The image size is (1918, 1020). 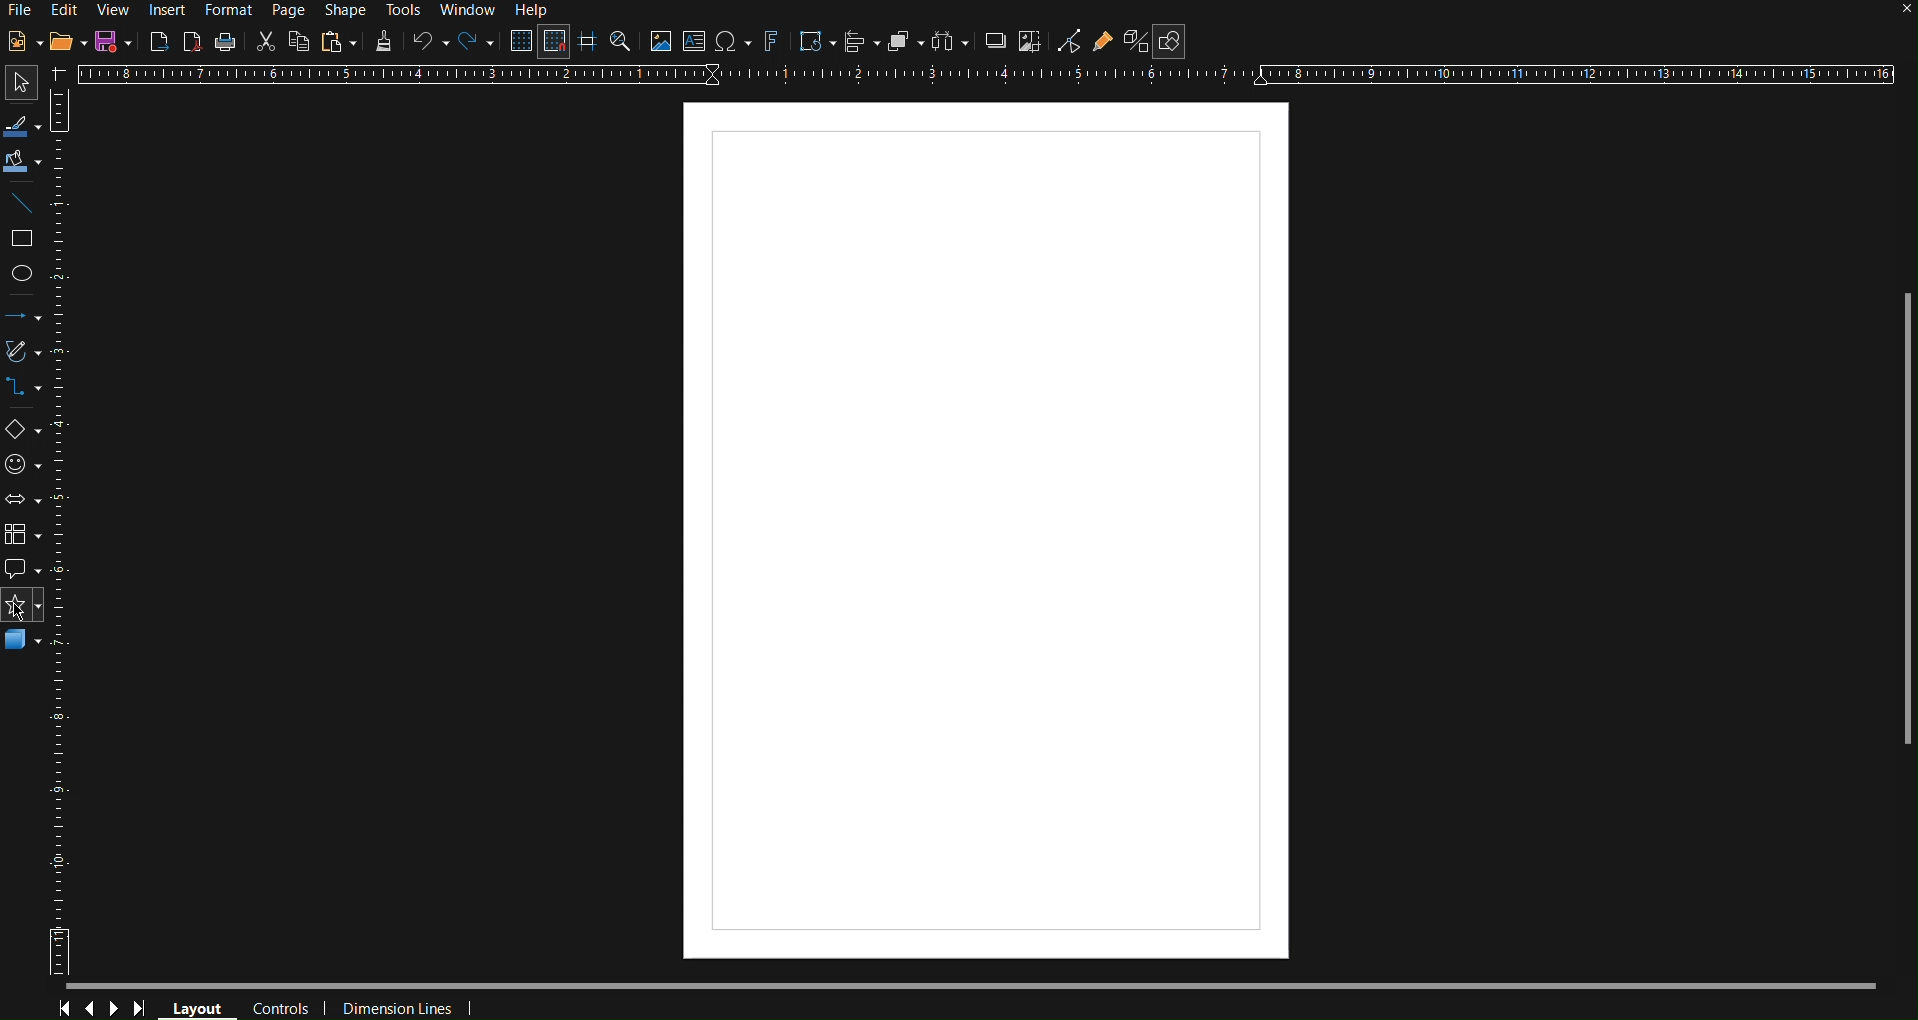 I want to click on Layout, so click(x=197, y=1006).